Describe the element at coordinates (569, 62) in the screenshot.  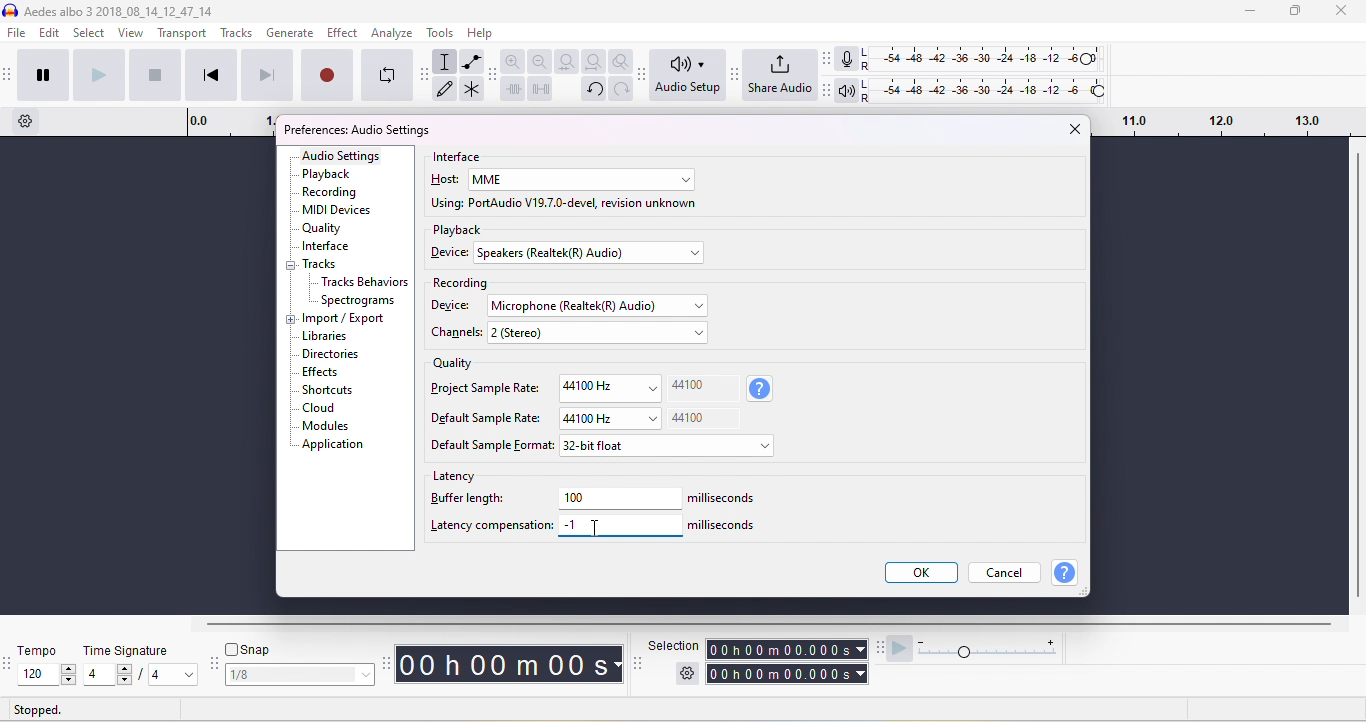
I see `fit selection to width` at that location.